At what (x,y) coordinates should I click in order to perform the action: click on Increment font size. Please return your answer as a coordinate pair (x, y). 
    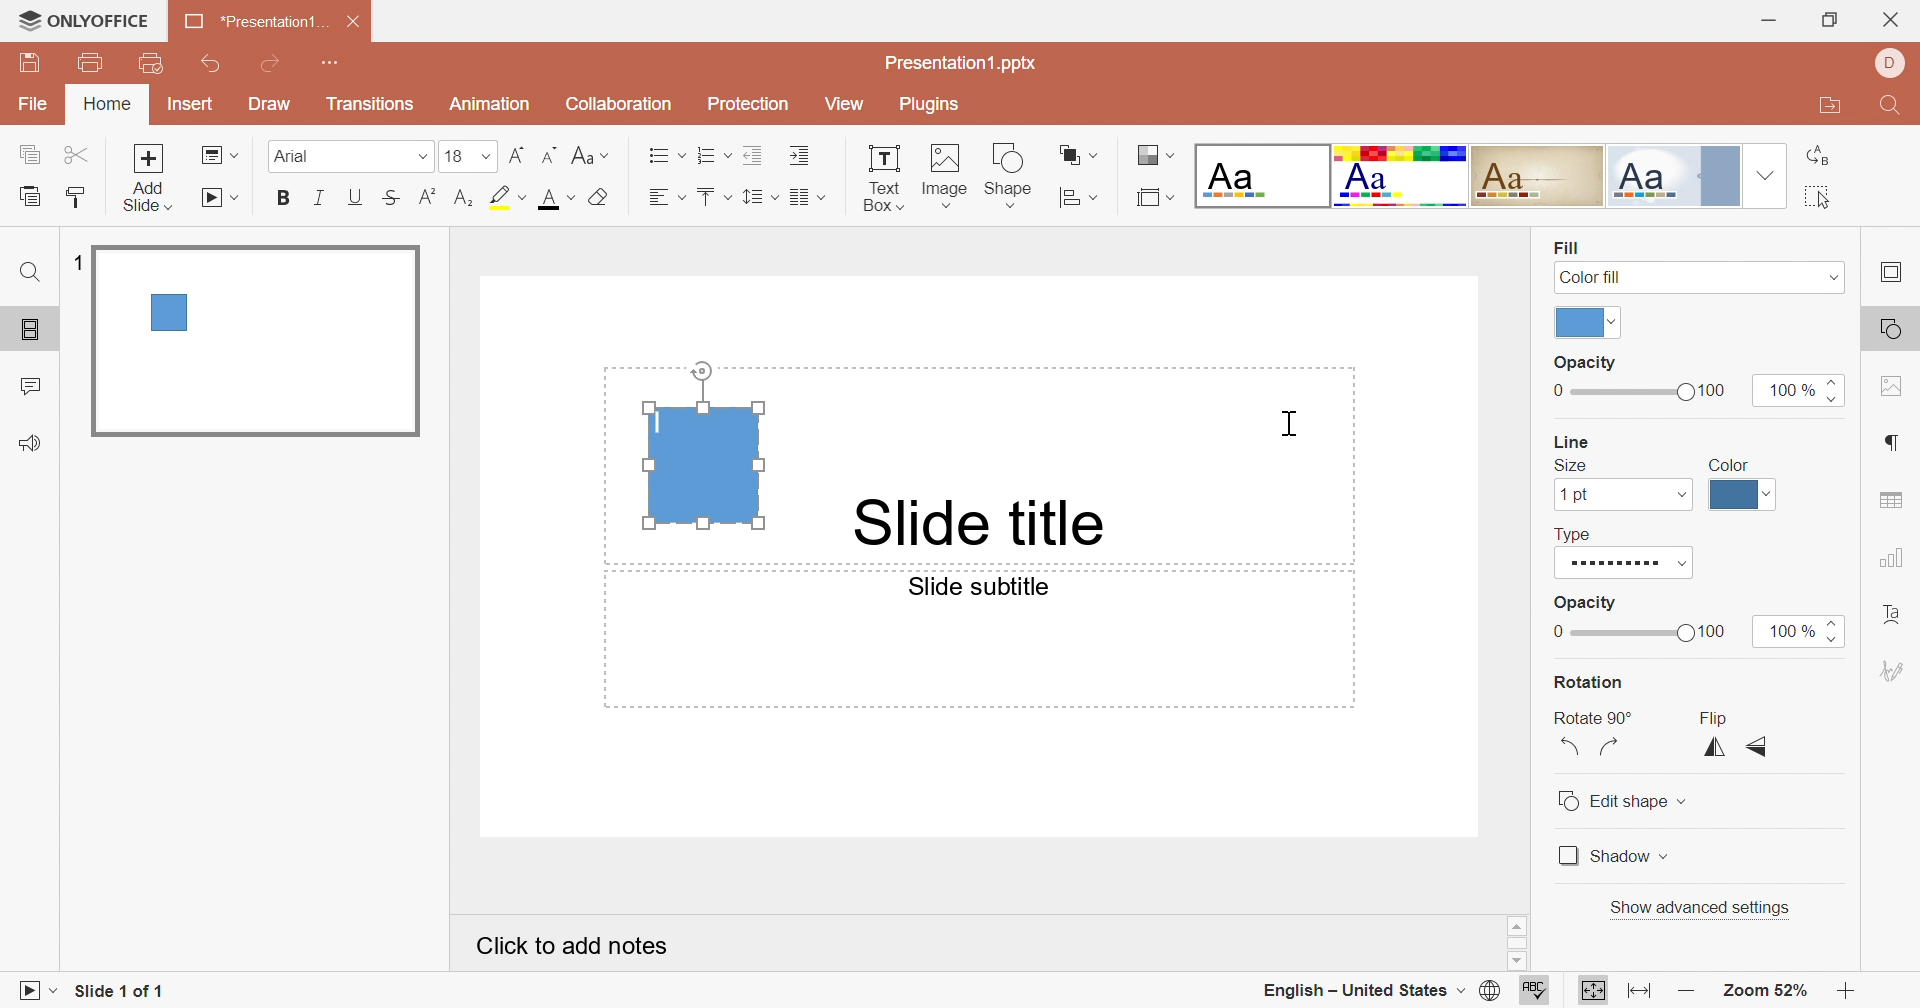
    Looking at the image, I should click on (512, 159).